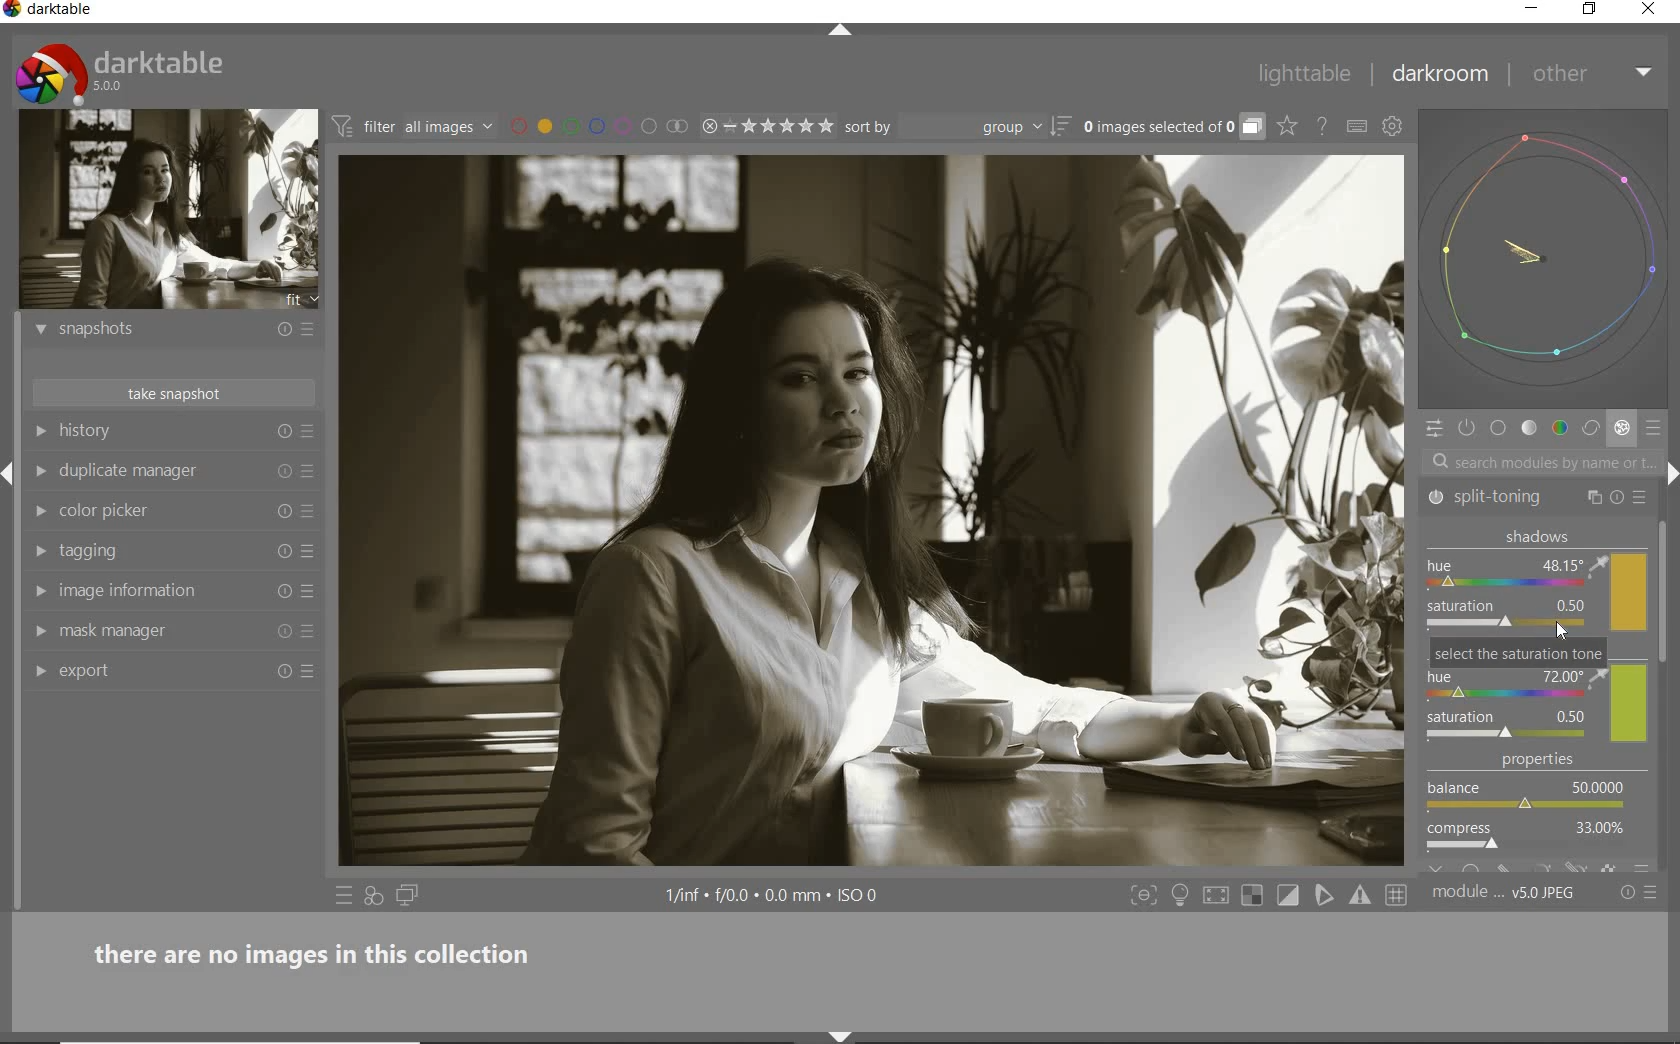 The image size is (1680, 1044). Describe the element at coordinates (766, 127) in the screenshot. I see `range rating of selected image` at that location.